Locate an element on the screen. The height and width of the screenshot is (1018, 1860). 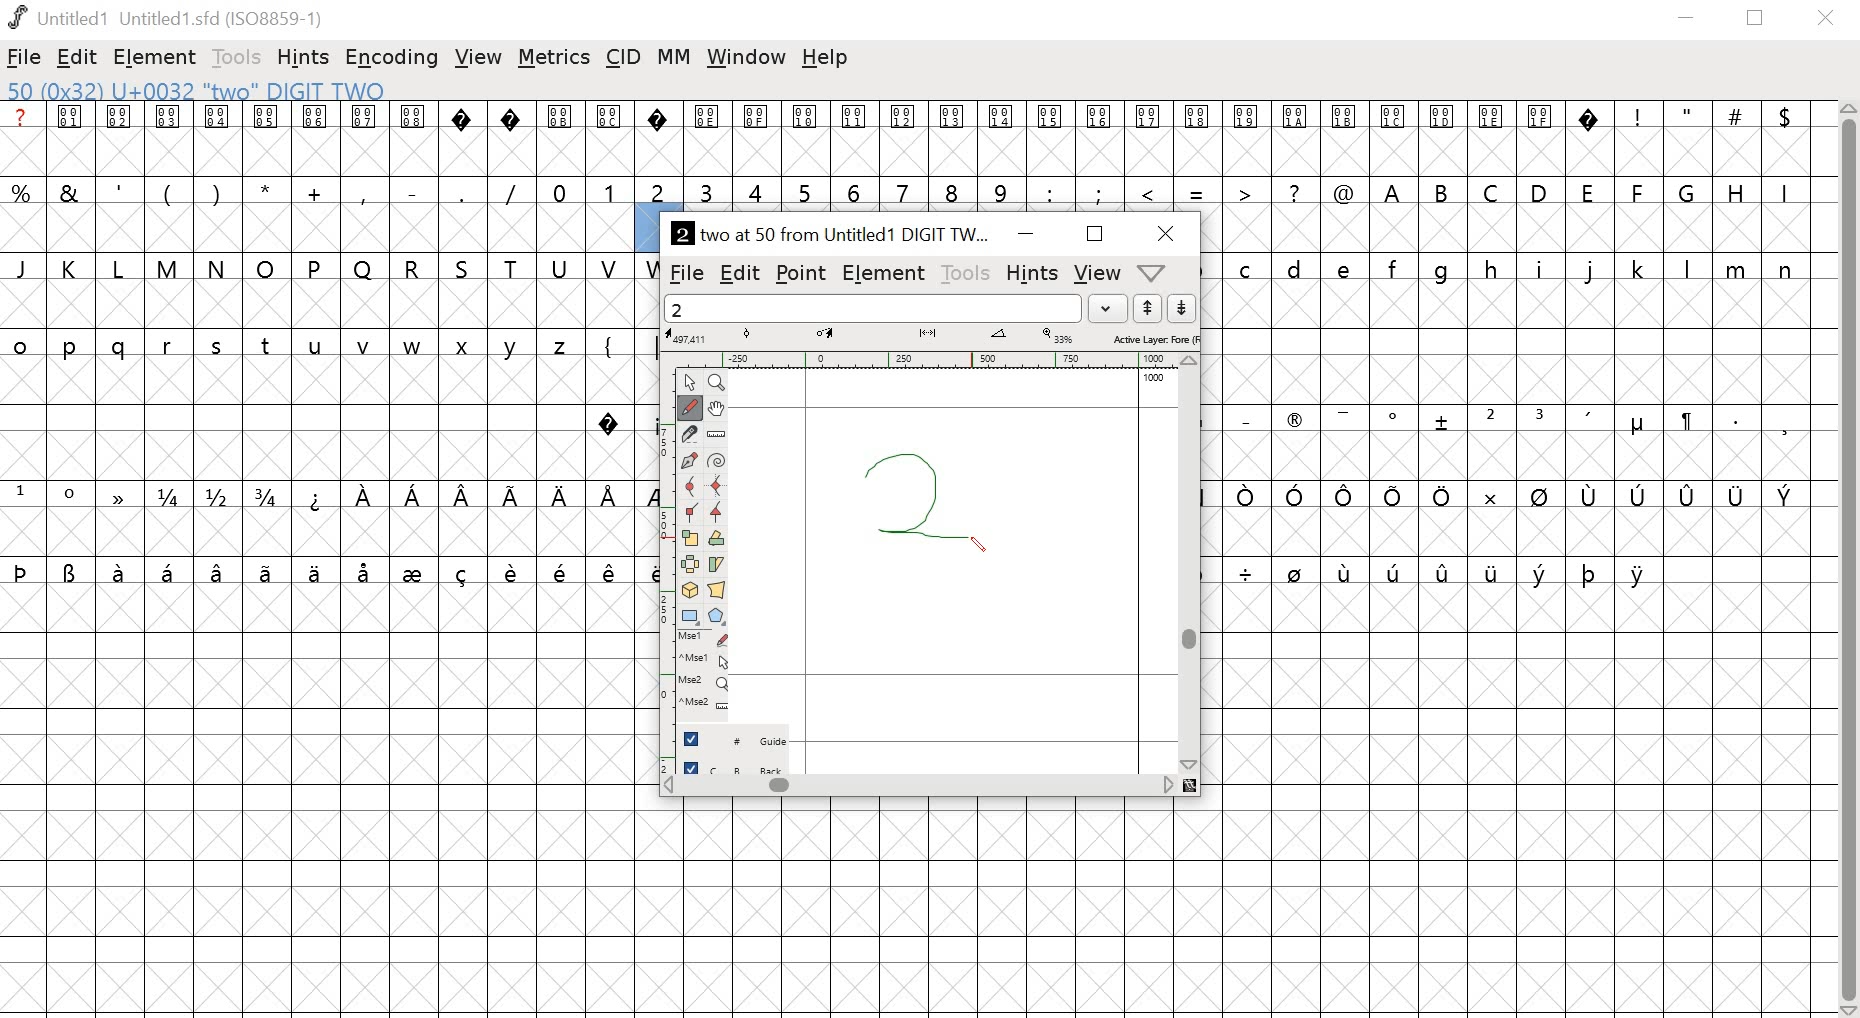
spiro is located at coordinates (715, 462).